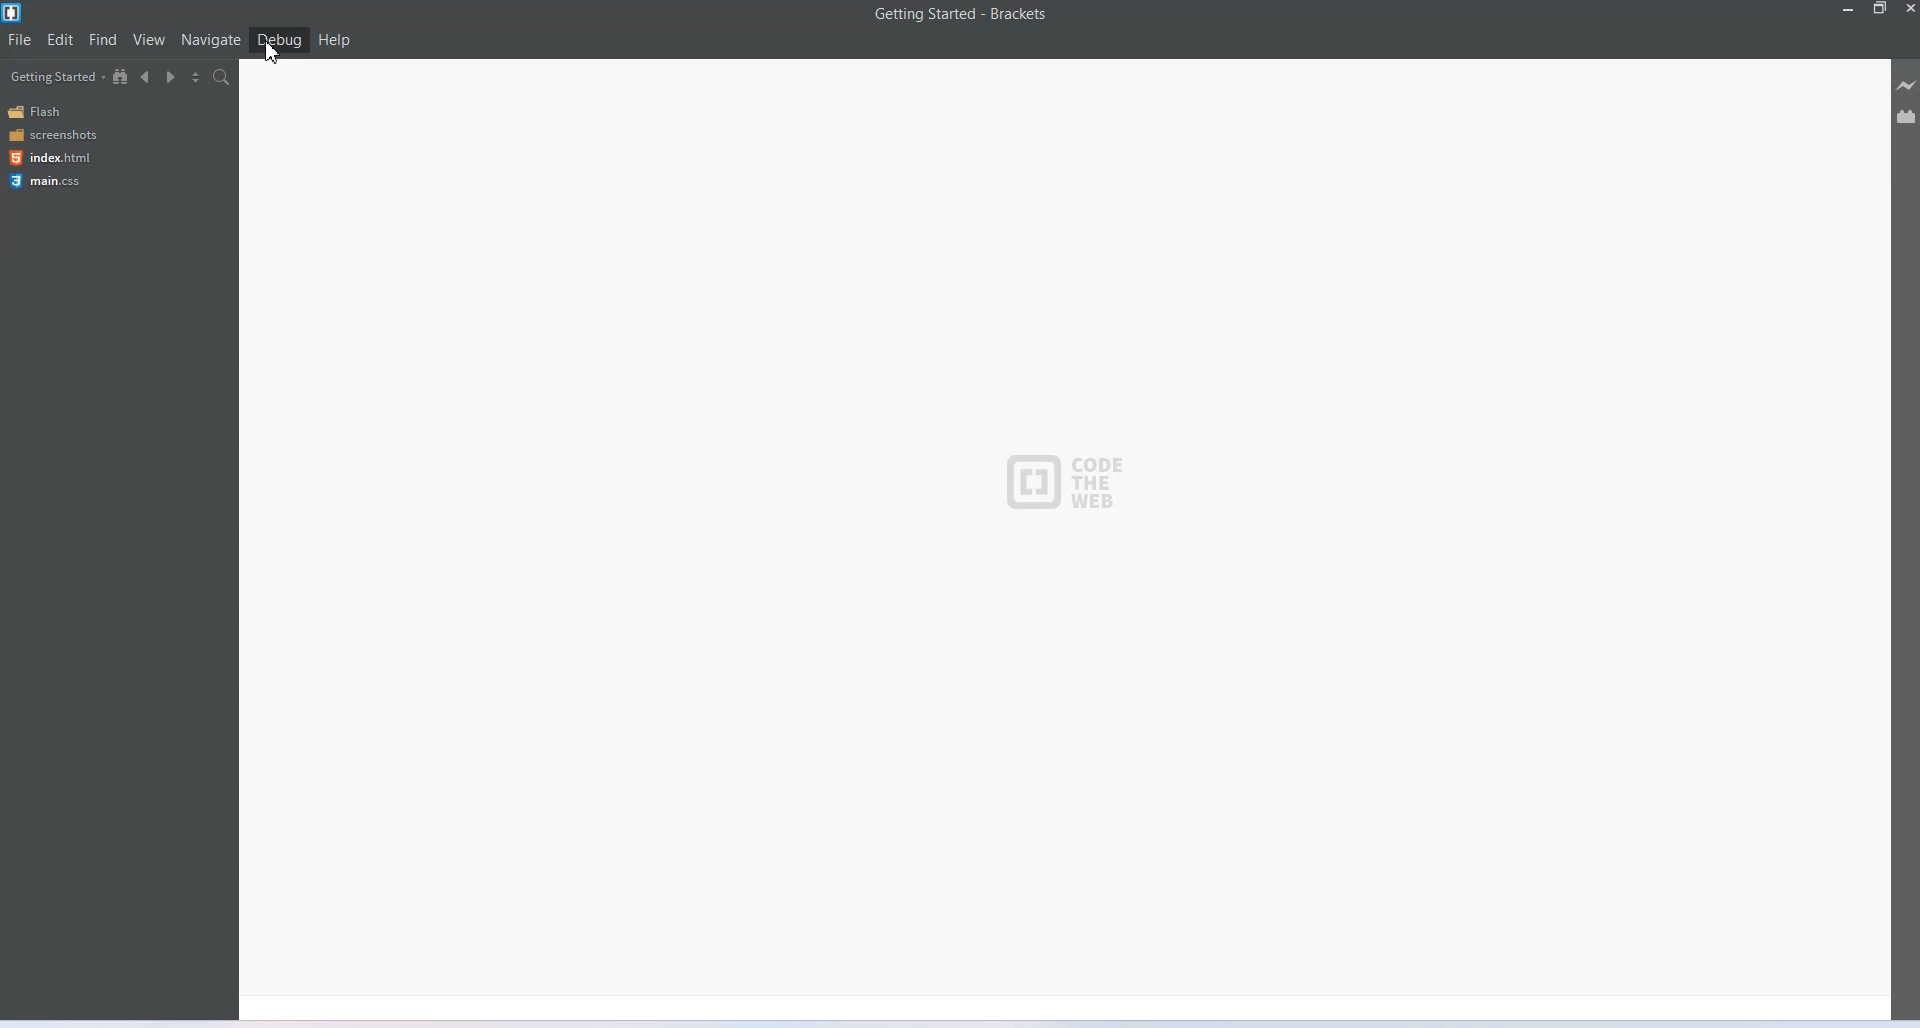  Describe the element at coordinates (1907, 85) in the screenshot. I see `Live preview` at that location.